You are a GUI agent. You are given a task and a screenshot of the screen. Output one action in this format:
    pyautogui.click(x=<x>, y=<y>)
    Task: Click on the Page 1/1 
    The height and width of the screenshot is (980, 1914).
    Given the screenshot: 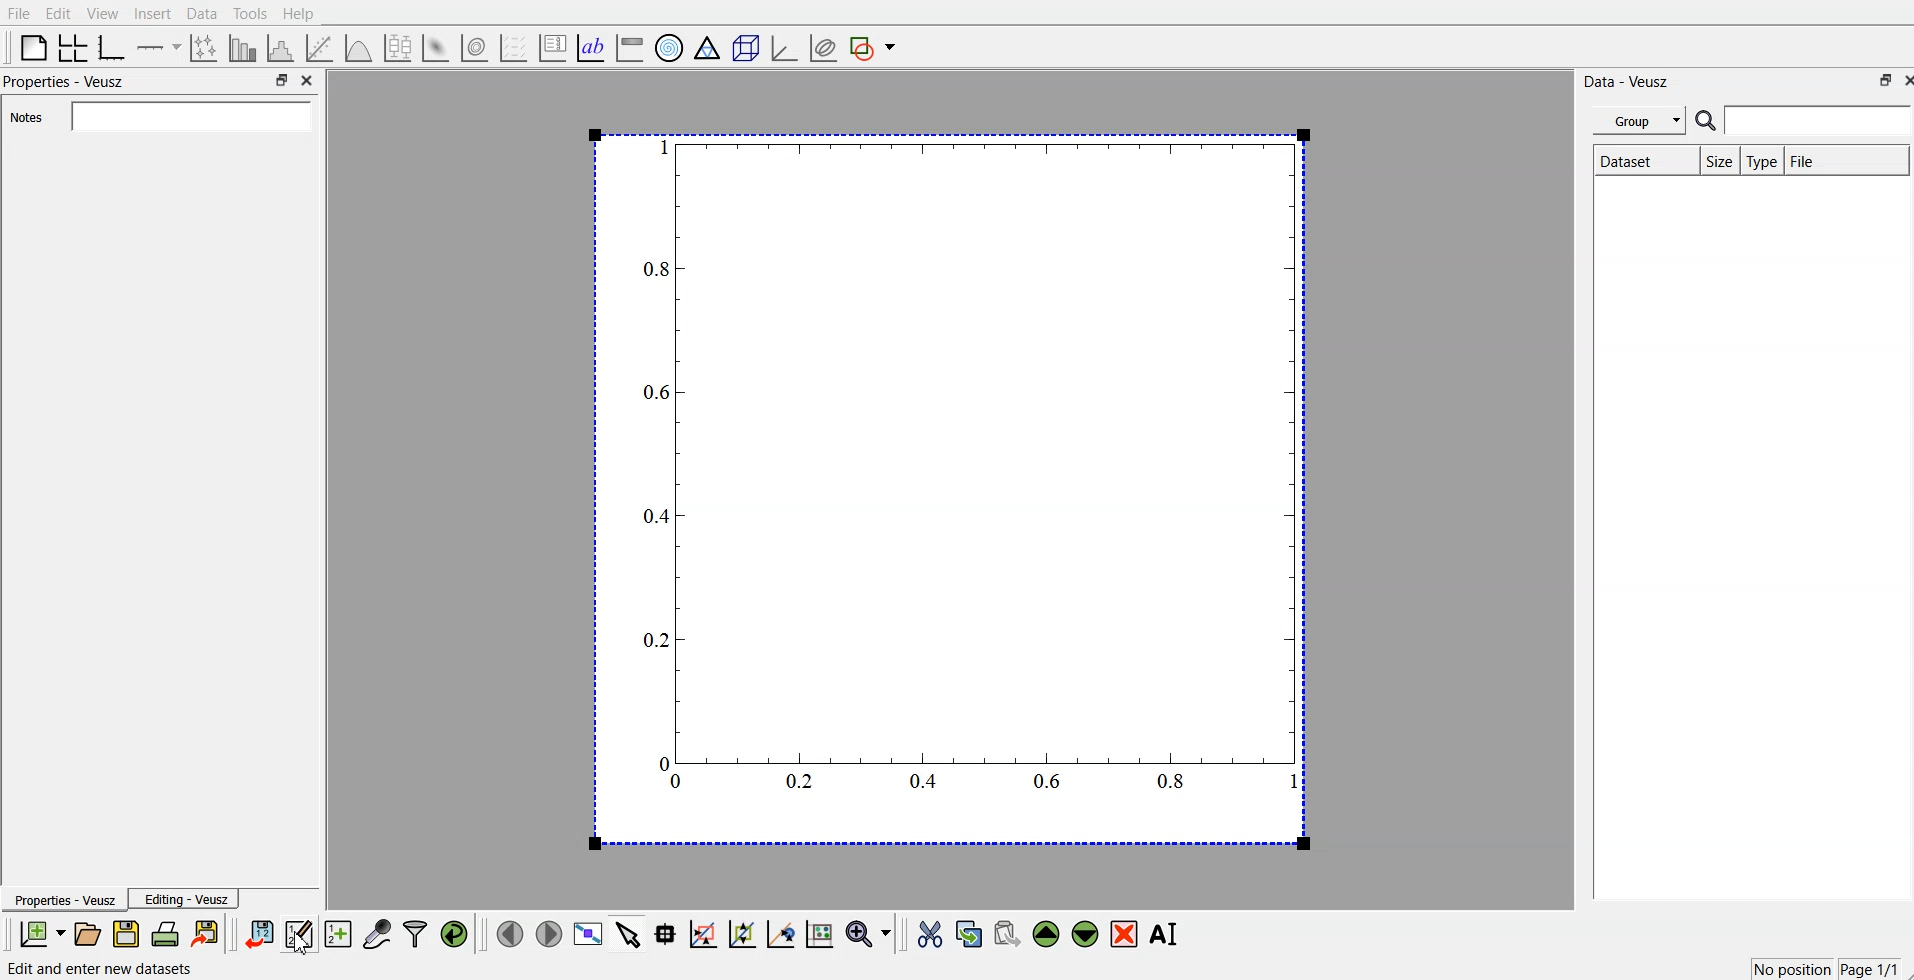 What is the action you would take?
    pyautogui.click(x=1869, y=968)
    